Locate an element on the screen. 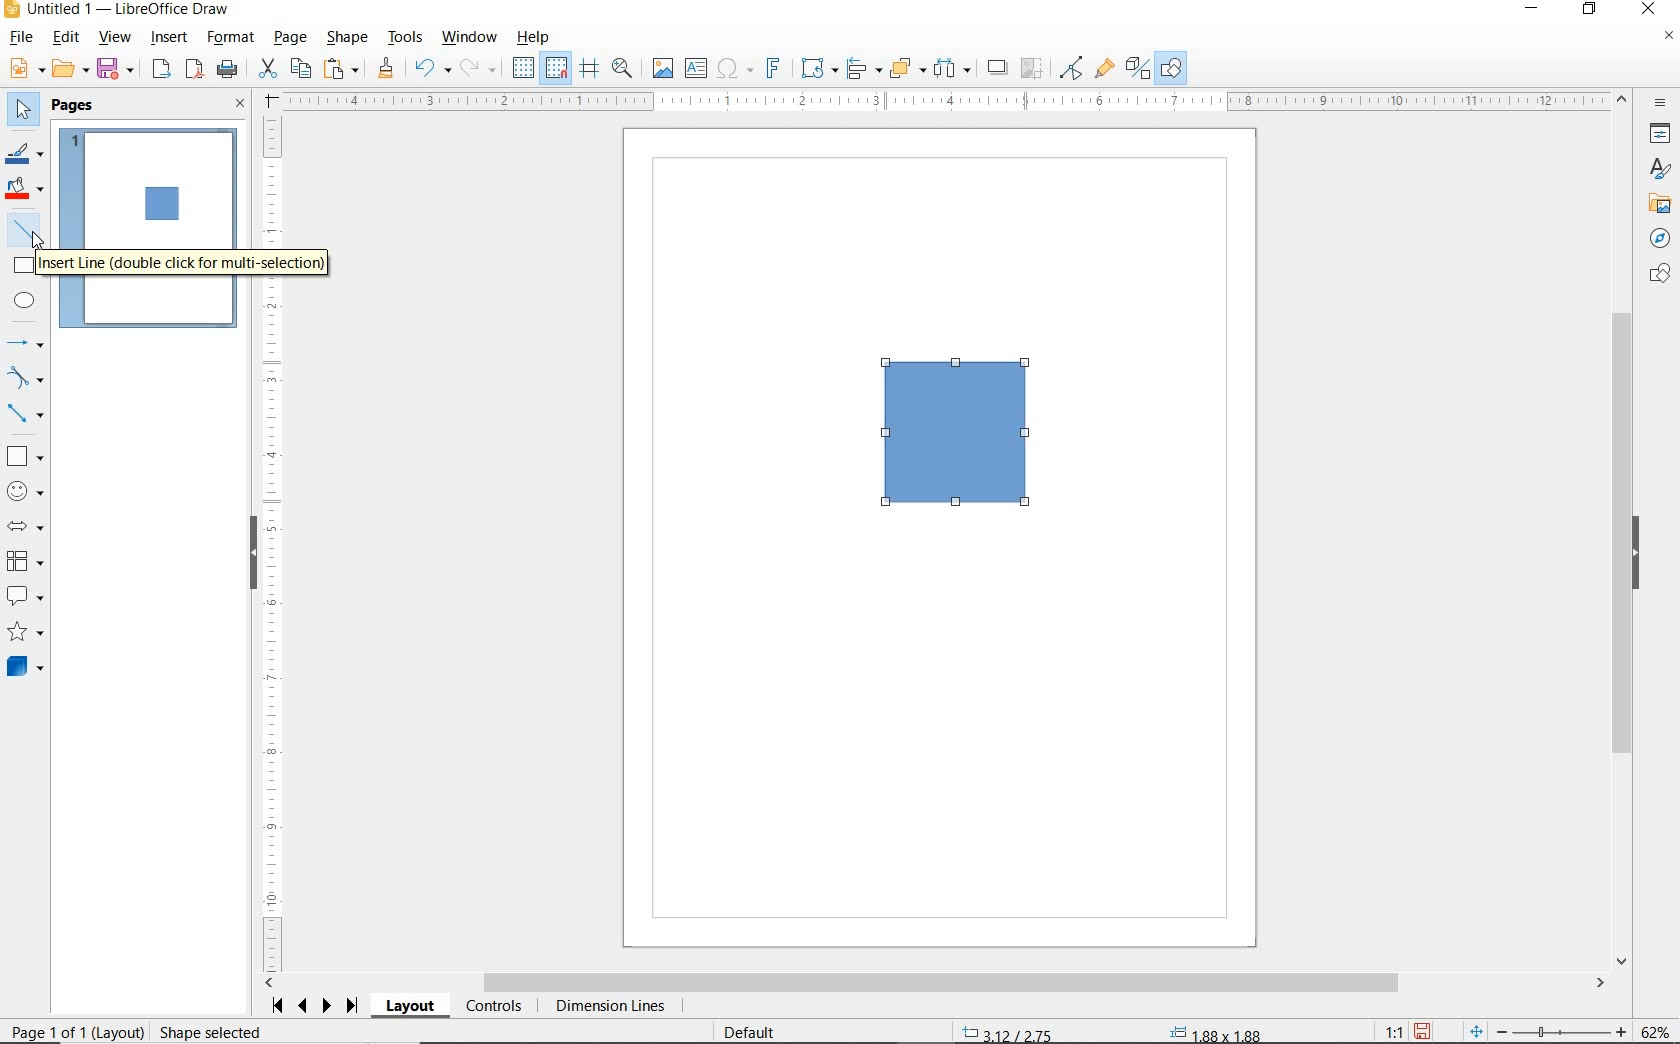 This screenshot has width=1680, height=1044. PAGE is located at coordinates (292, 38).